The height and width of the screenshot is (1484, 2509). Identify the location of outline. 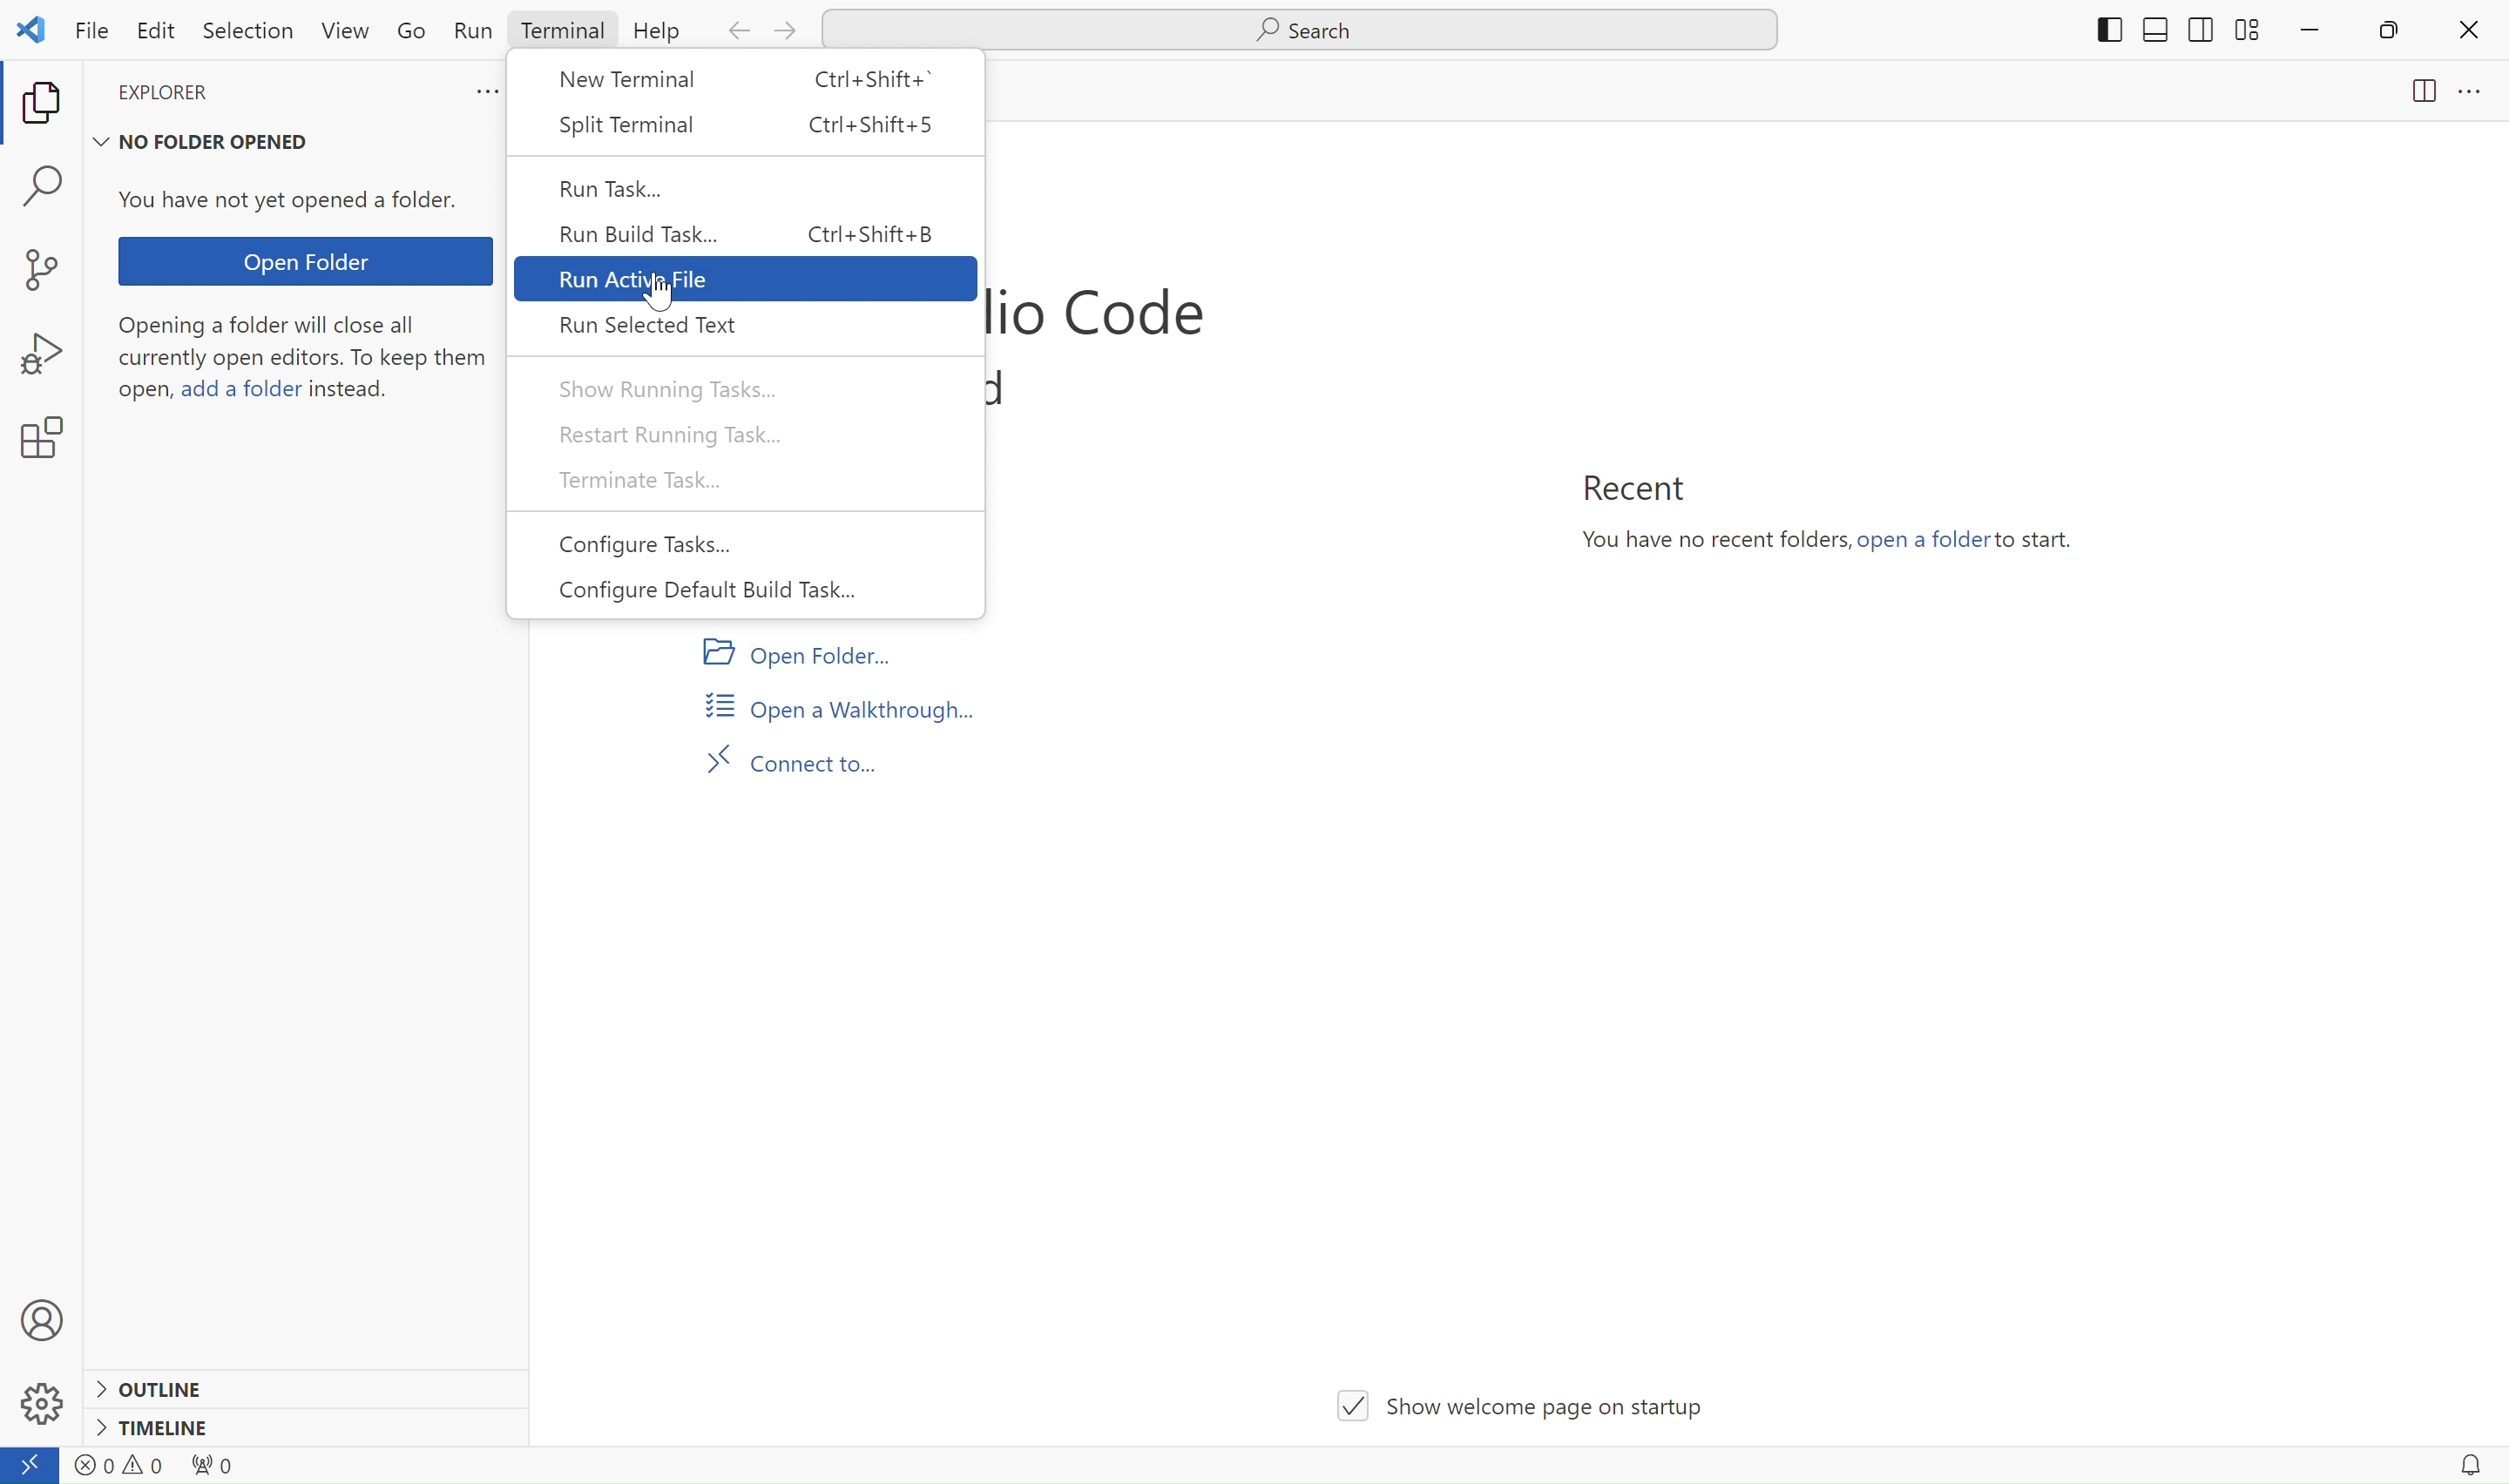
(155, 1385).